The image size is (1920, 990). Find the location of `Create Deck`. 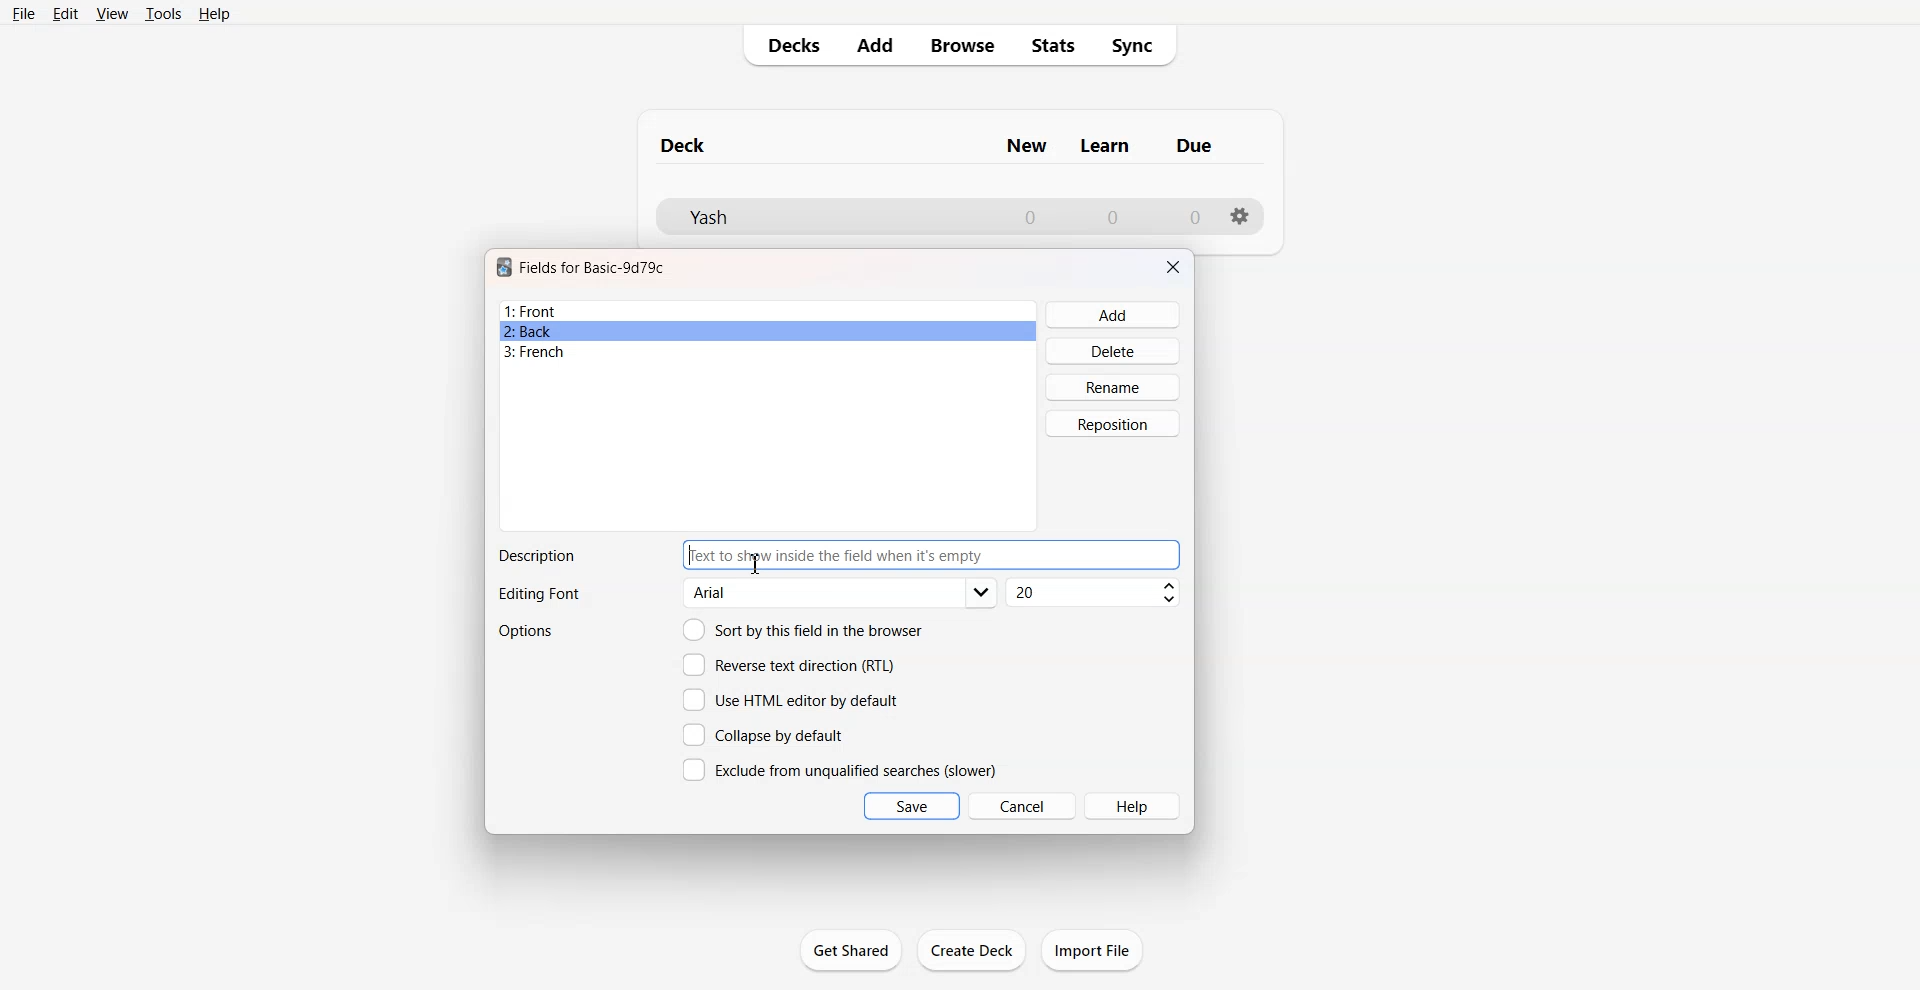

Create Deck is located at coordinates (973, 949).